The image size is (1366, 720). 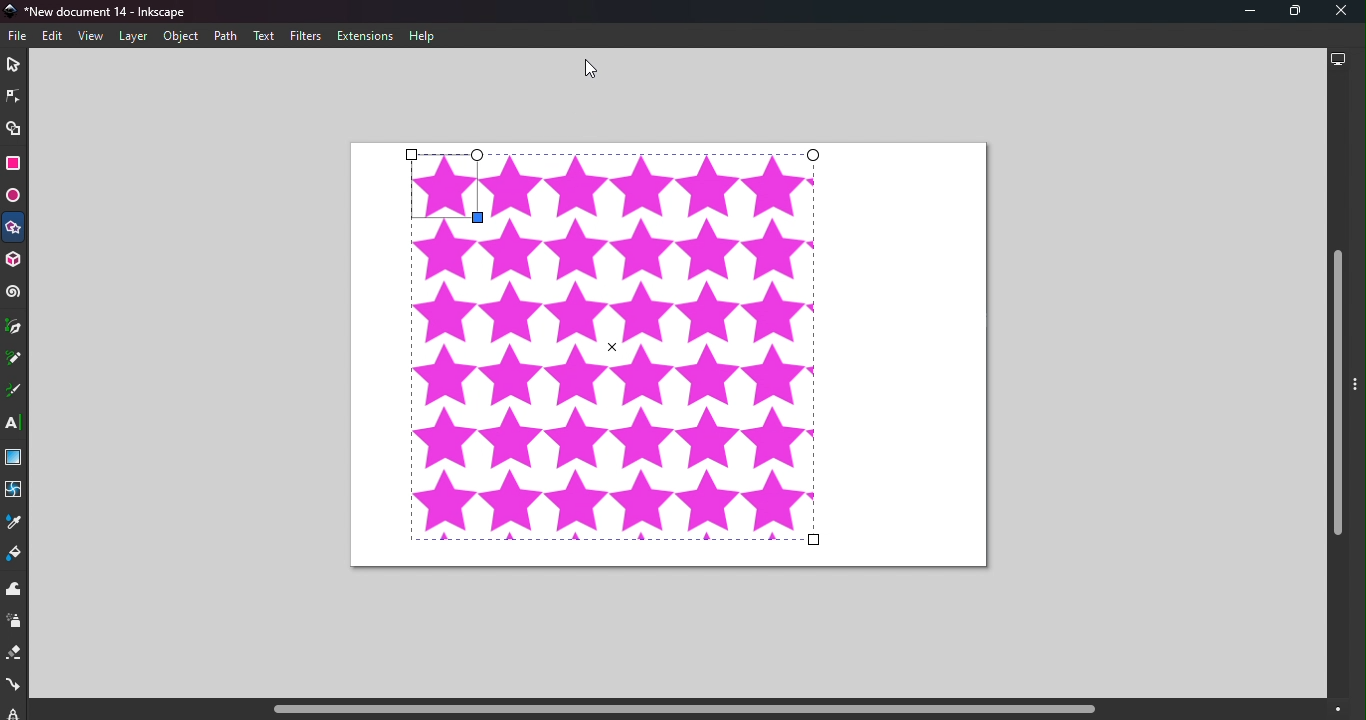 I want to click on Dropper tool, so click(x=12, y=526).